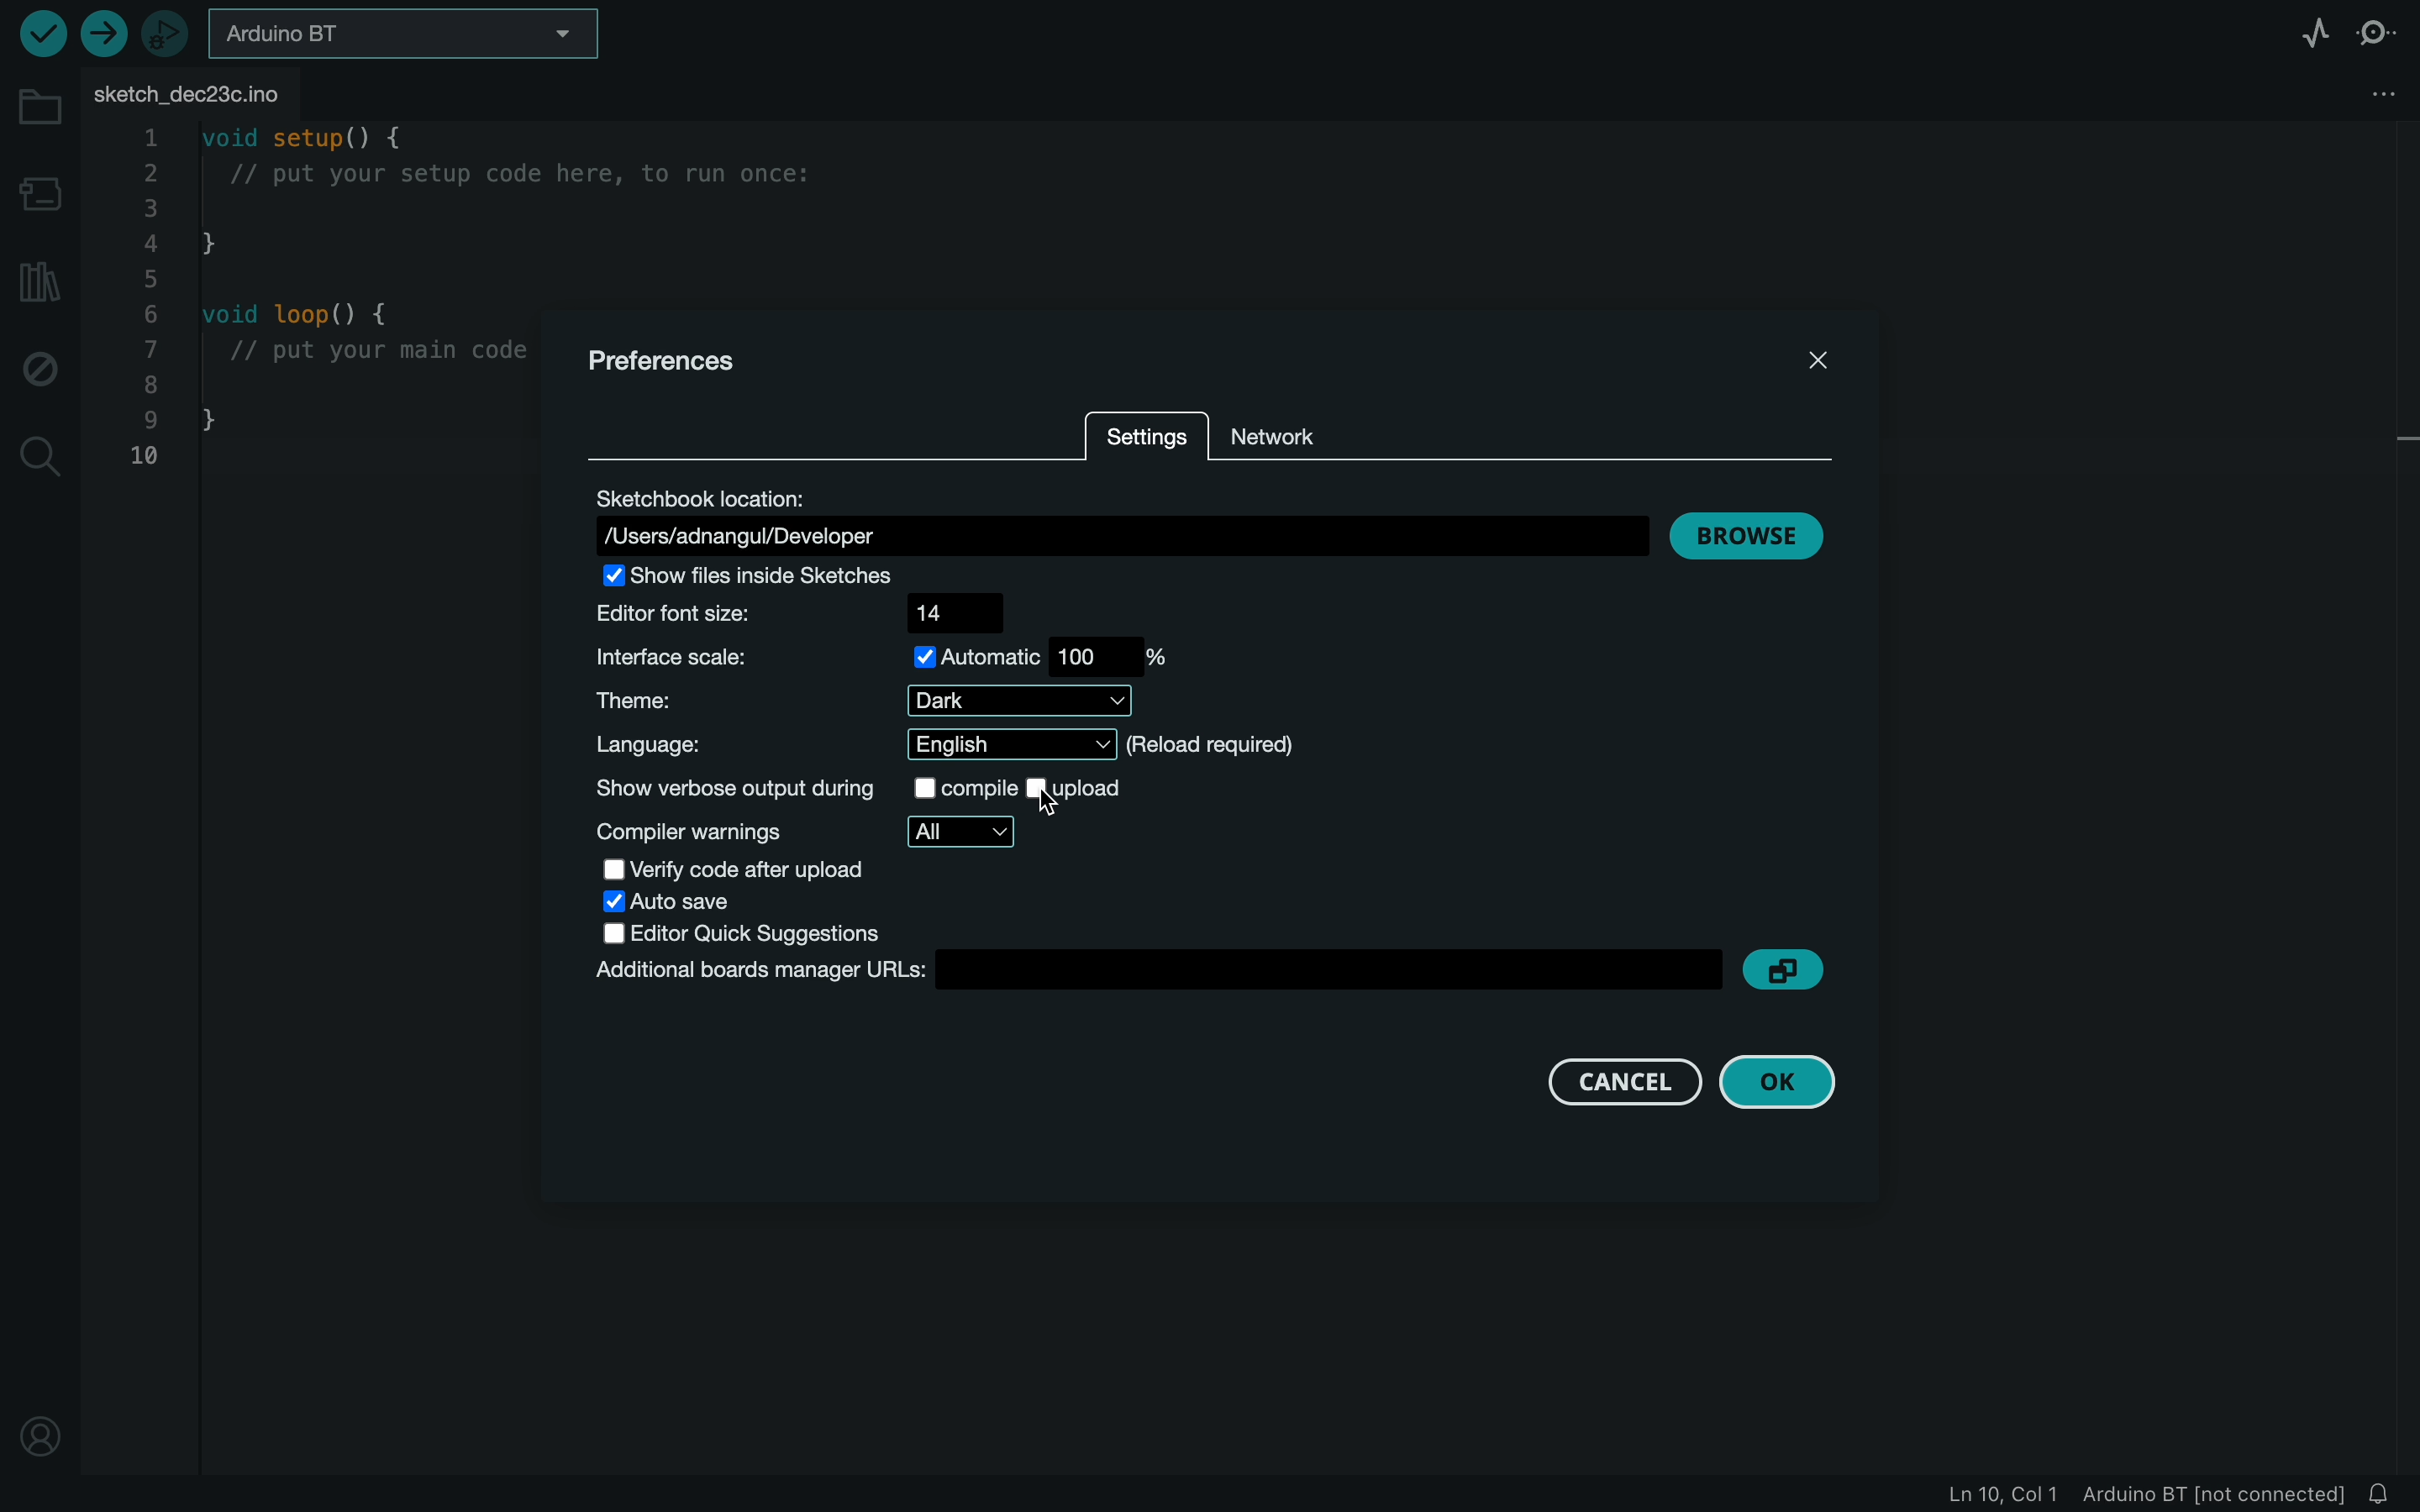 The height and width of the screenshot is (1512, 2420). I want to click on theme, so click(861, 702).